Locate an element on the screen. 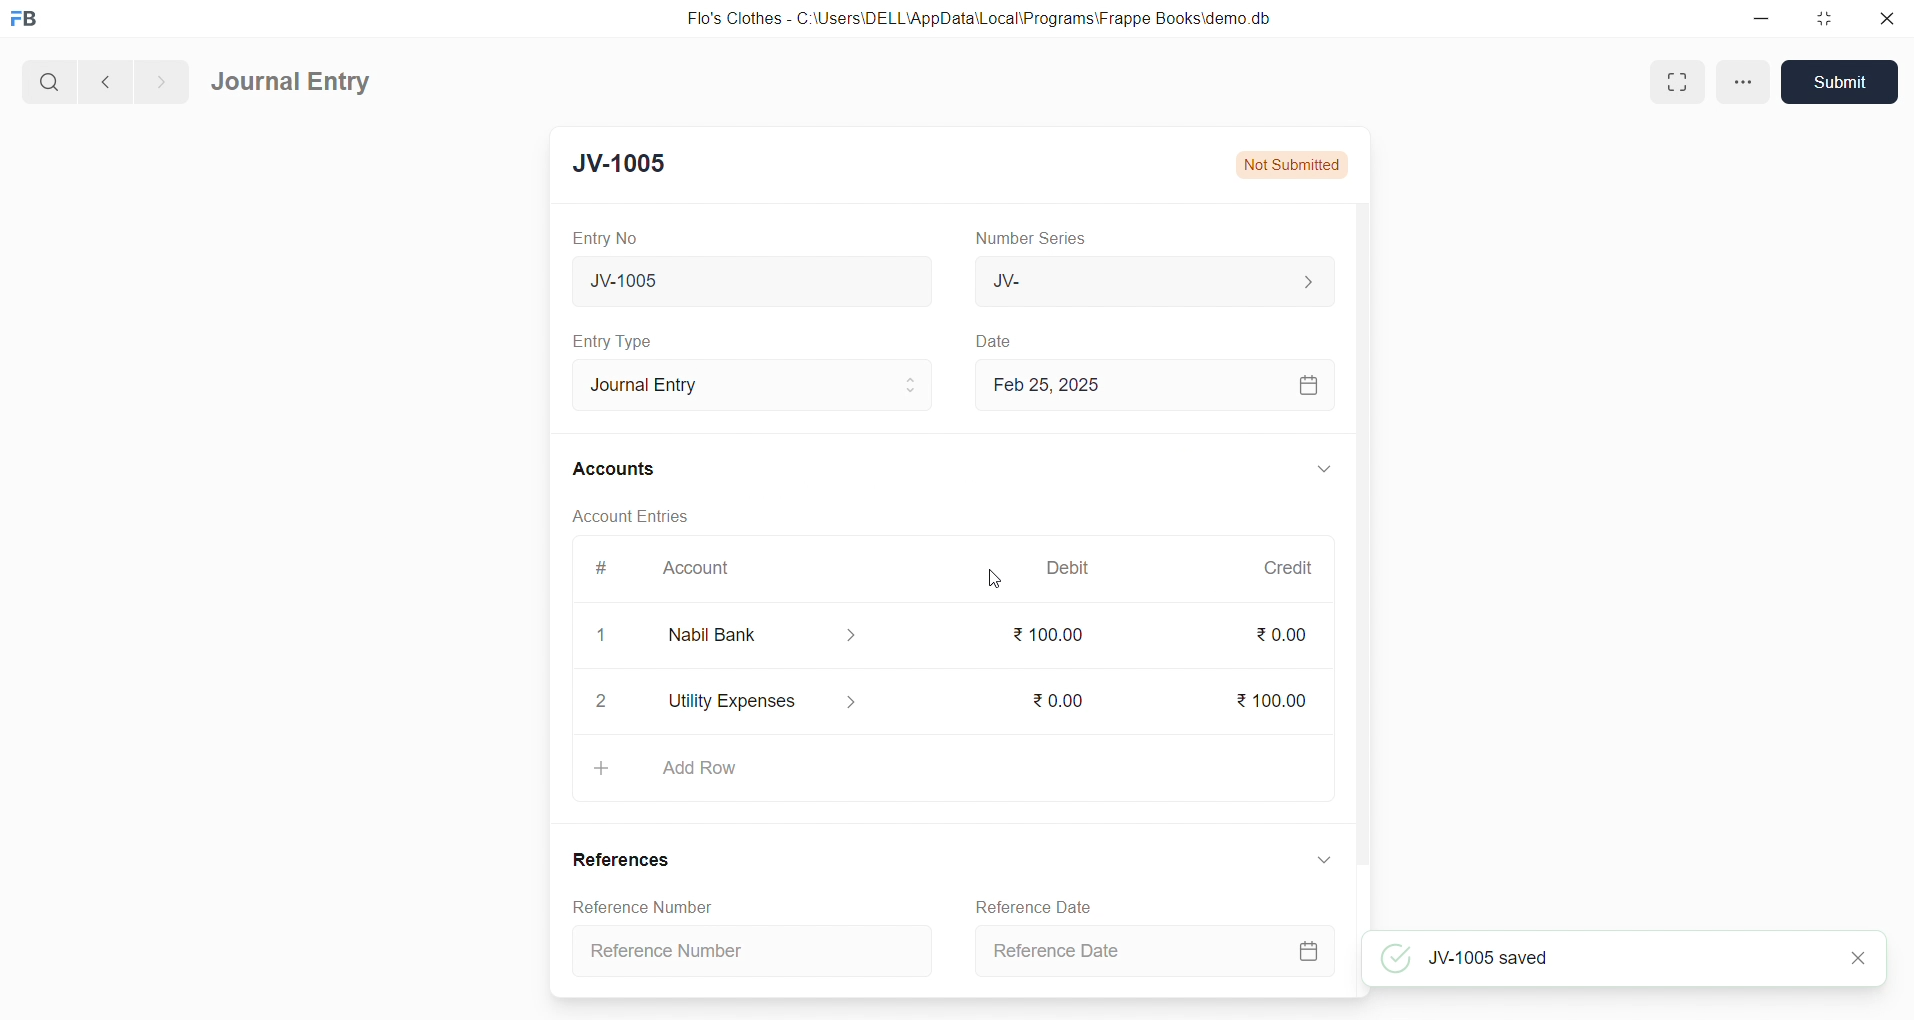 This screenshot has height=1020, width=1914. navigate forward is located at coordinates (161, 79).